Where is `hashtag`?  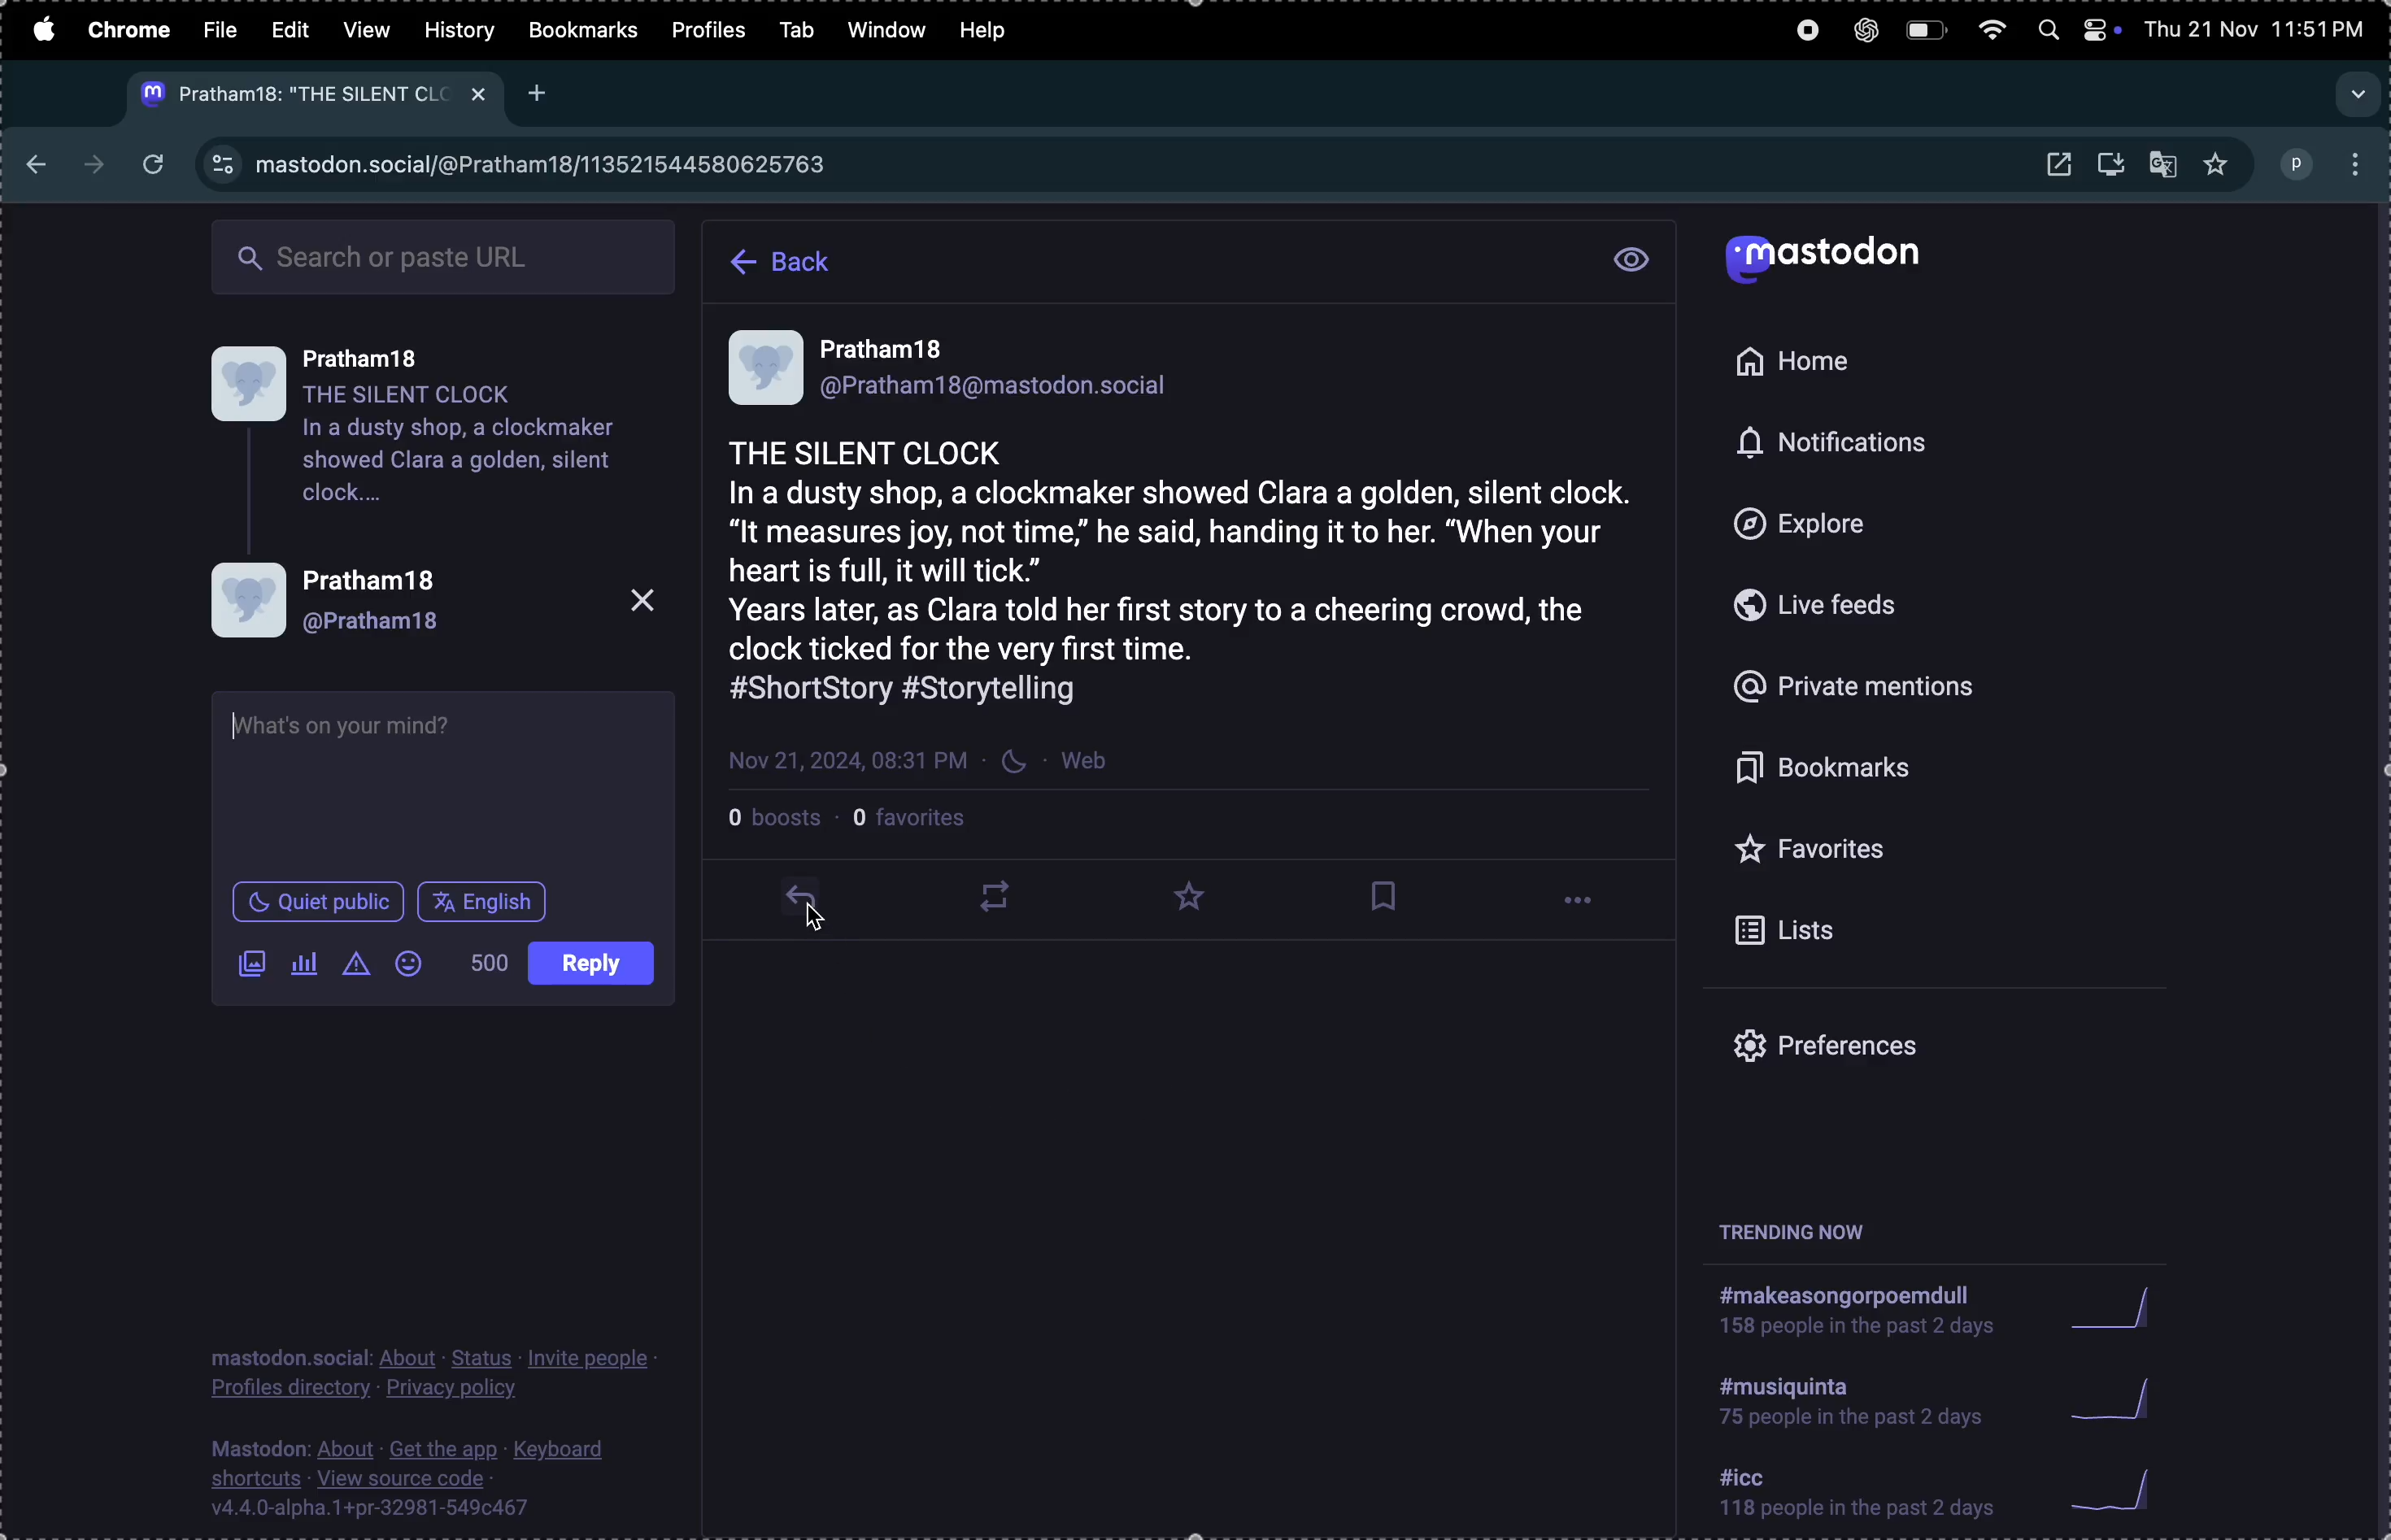
hashtag is located at coordinates (1857, 1307).